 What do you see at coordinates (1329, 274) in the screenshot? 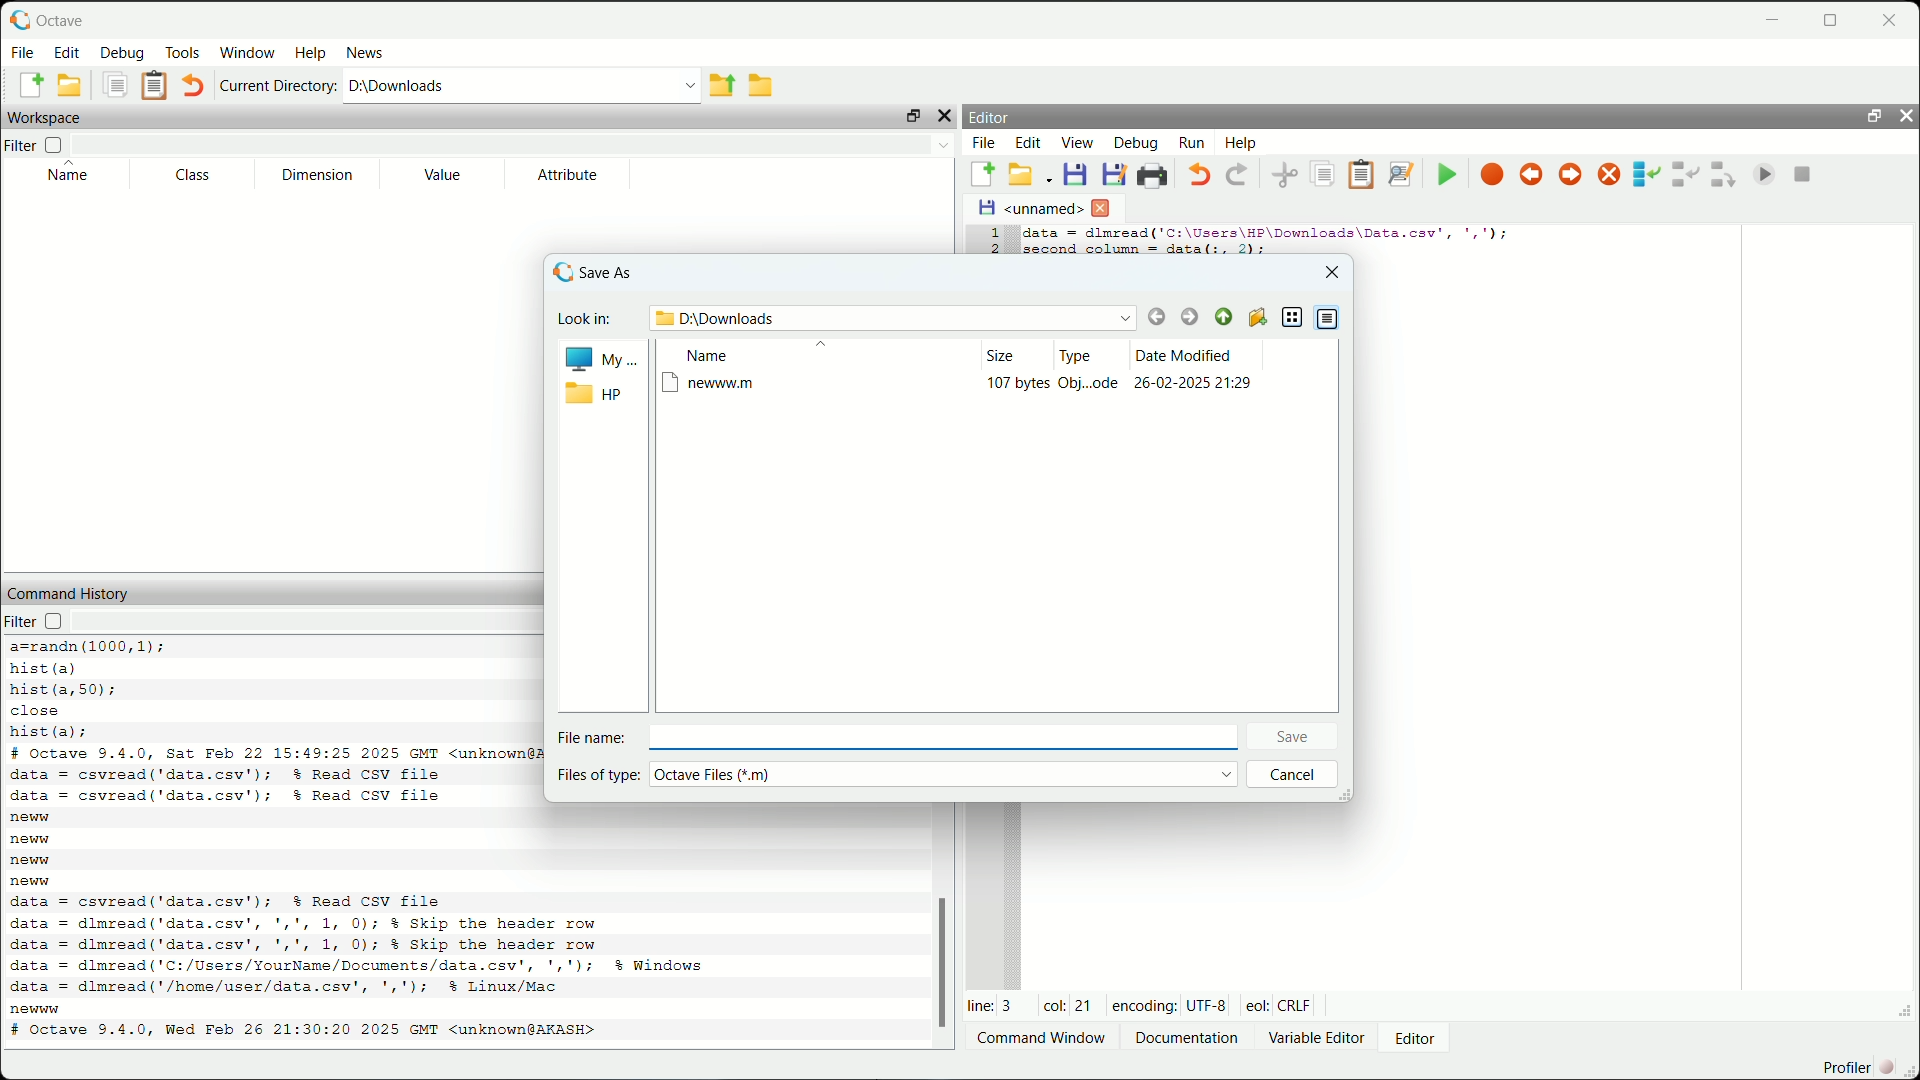
I see `close` at bounding box center [1329, 274].